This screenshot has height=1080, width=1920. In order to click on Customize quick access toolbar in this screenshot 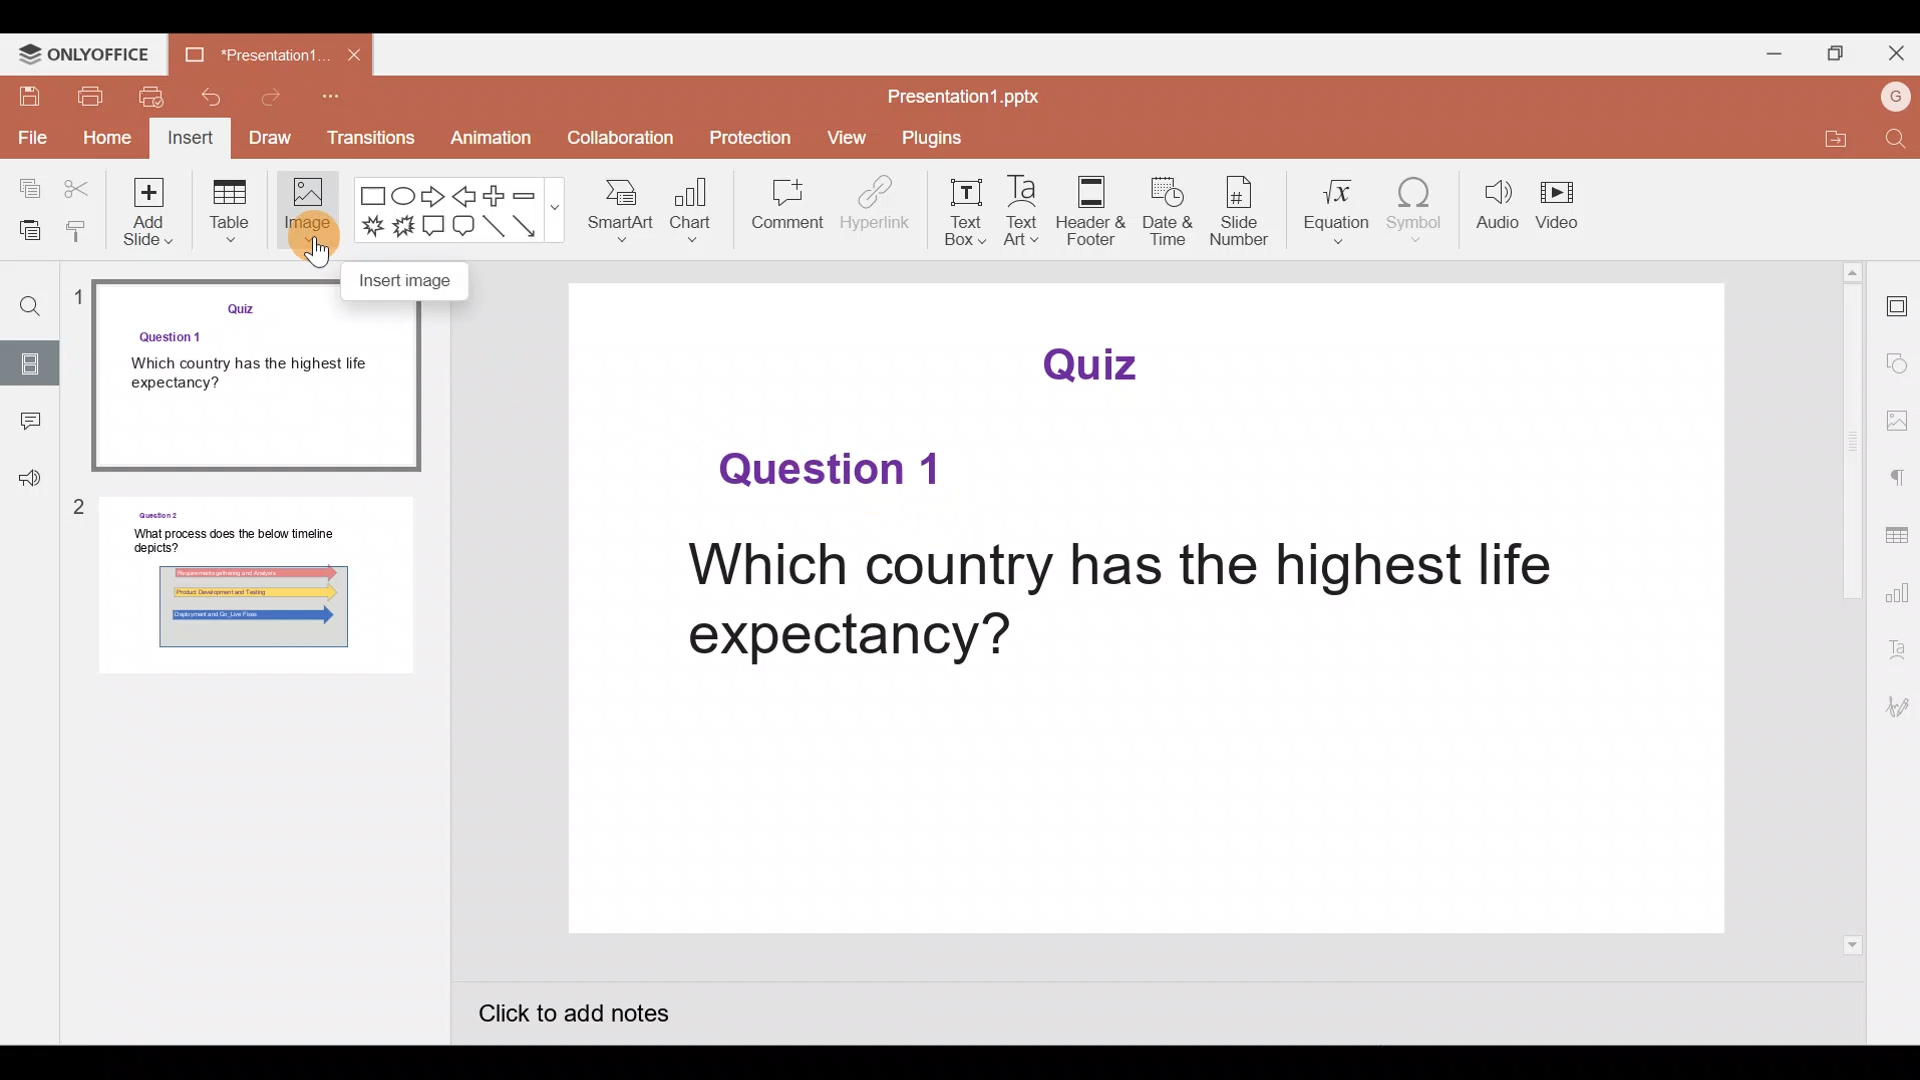, I will do `click(343, 100)`.